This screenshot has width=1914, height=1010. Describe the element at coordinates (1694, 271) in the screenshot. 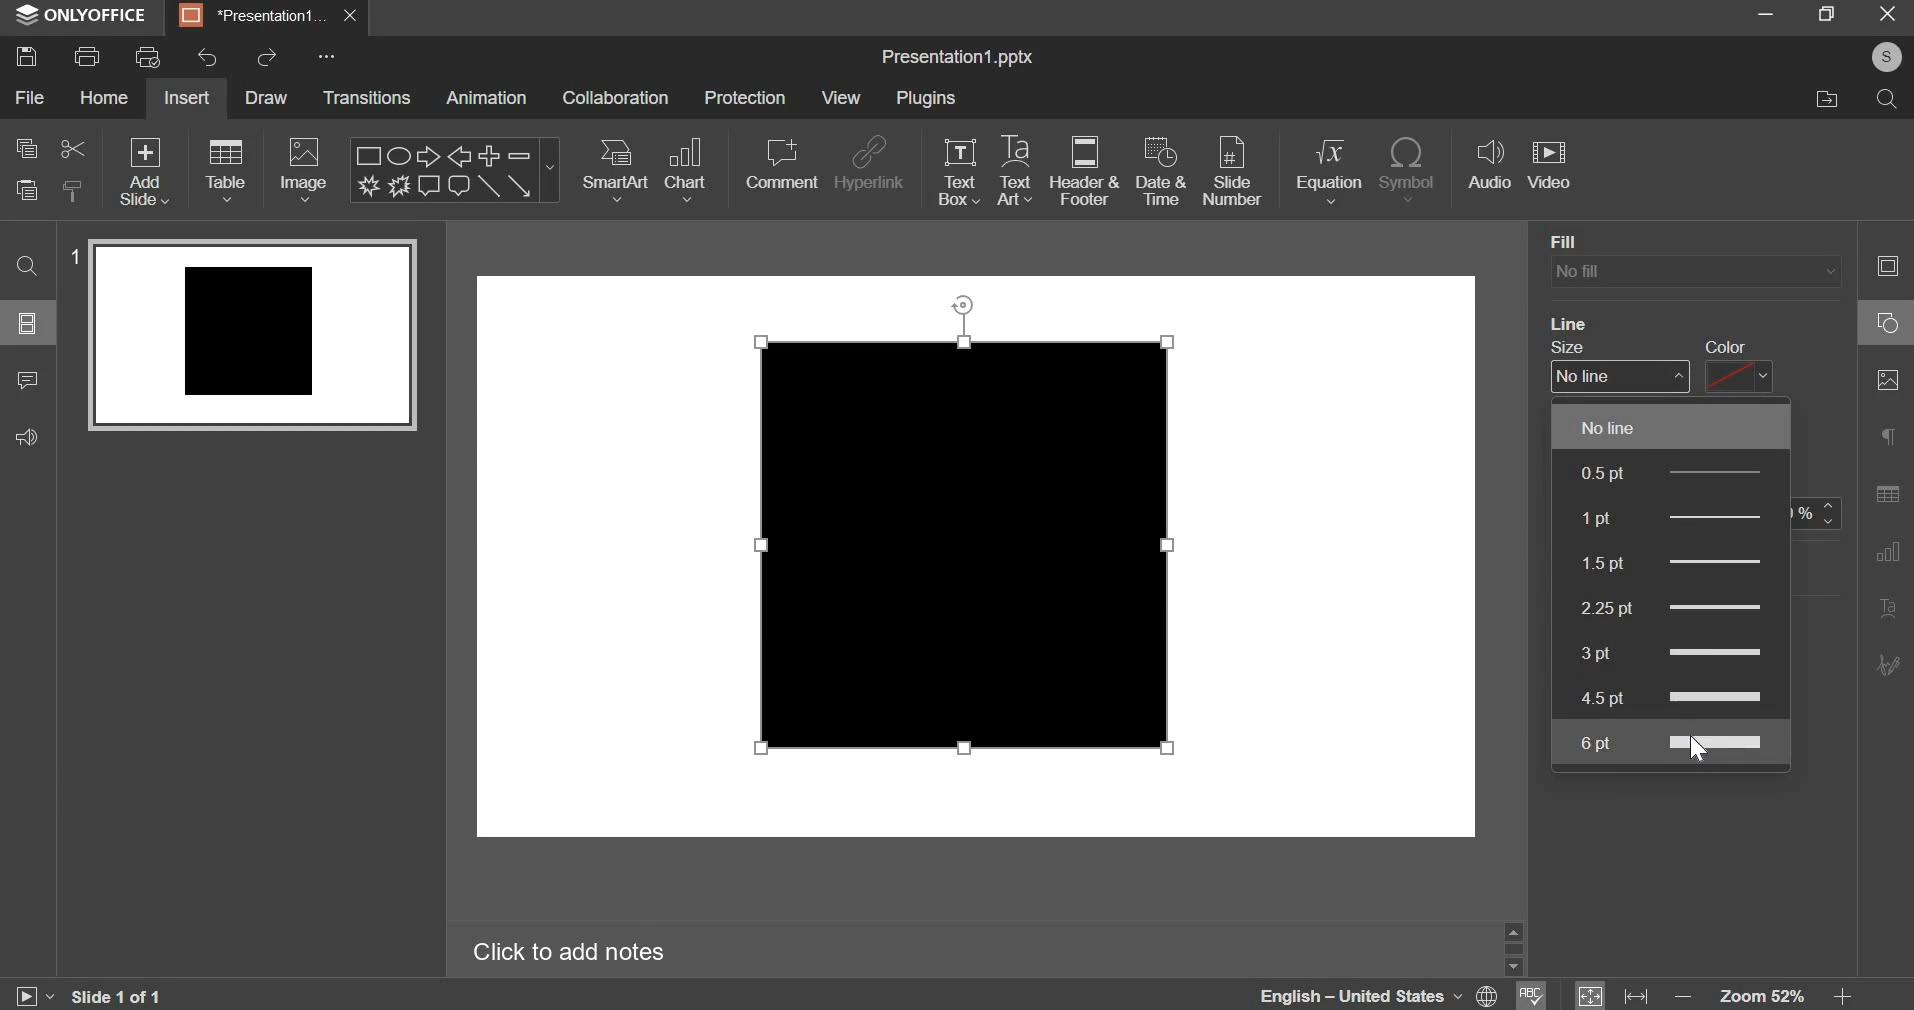

I see `background fill` at that location.